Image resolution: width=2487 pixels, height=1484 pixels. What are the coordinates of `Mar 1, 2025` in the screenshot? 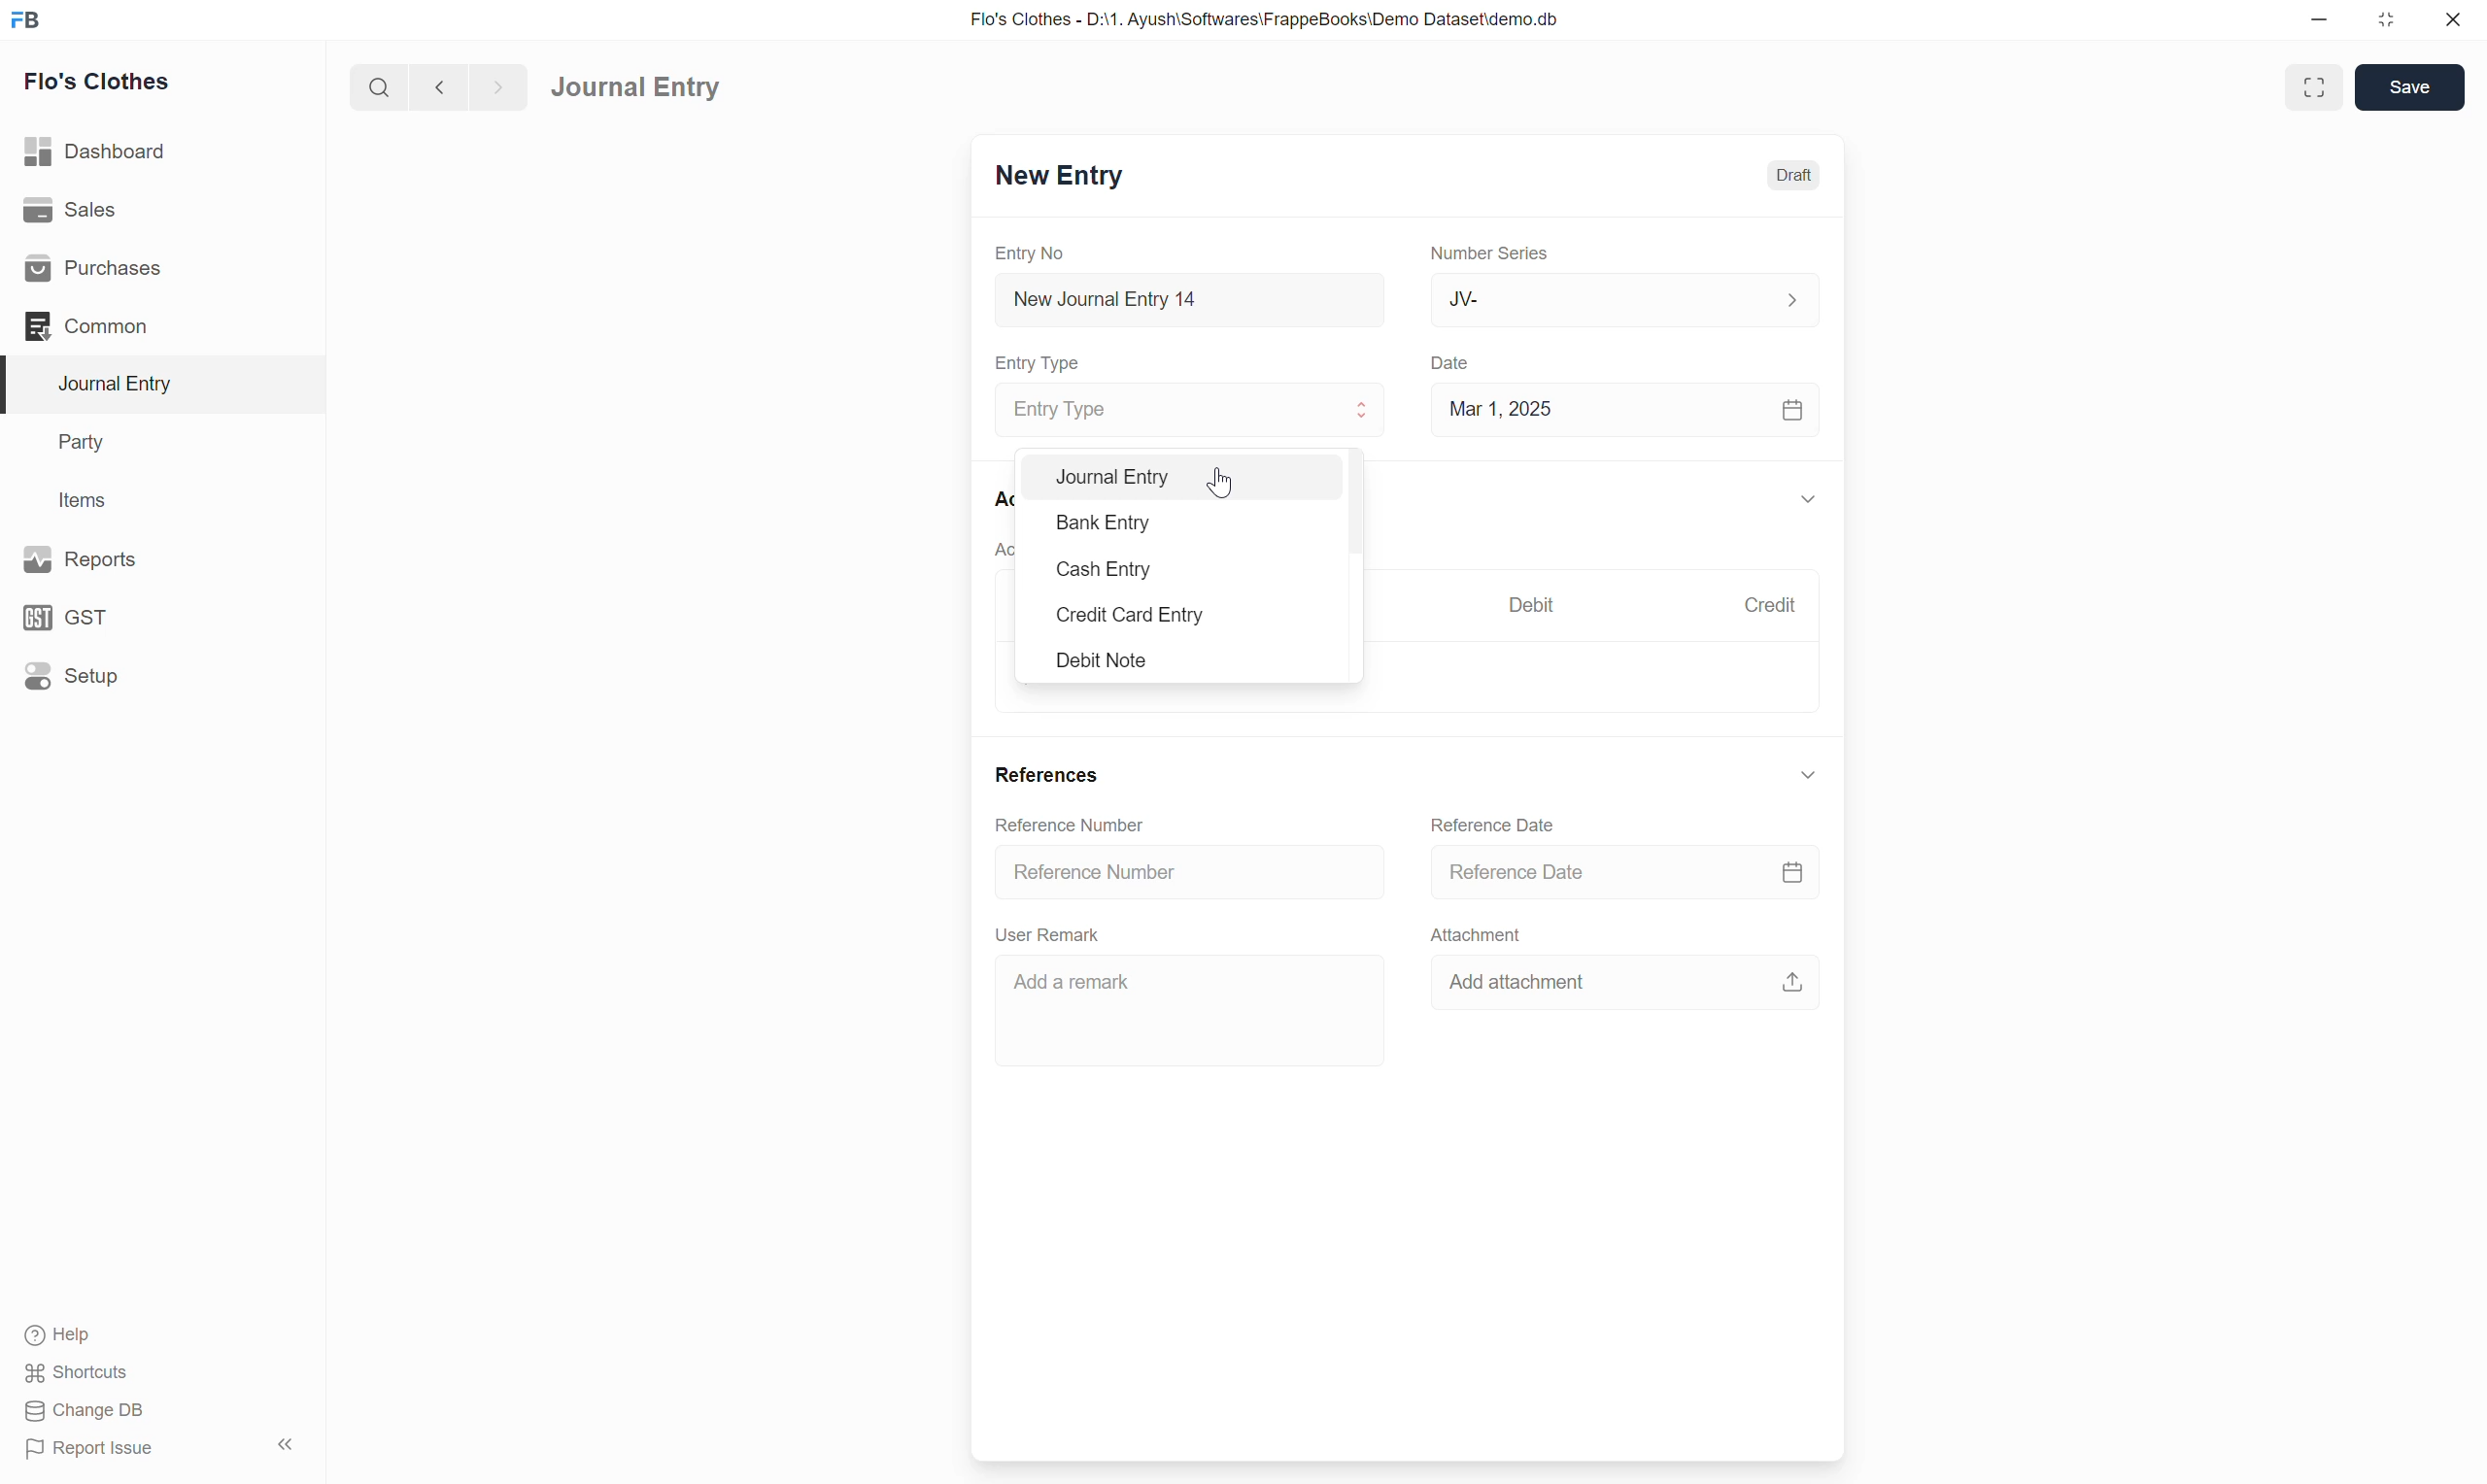 It's located at (1501, 408).